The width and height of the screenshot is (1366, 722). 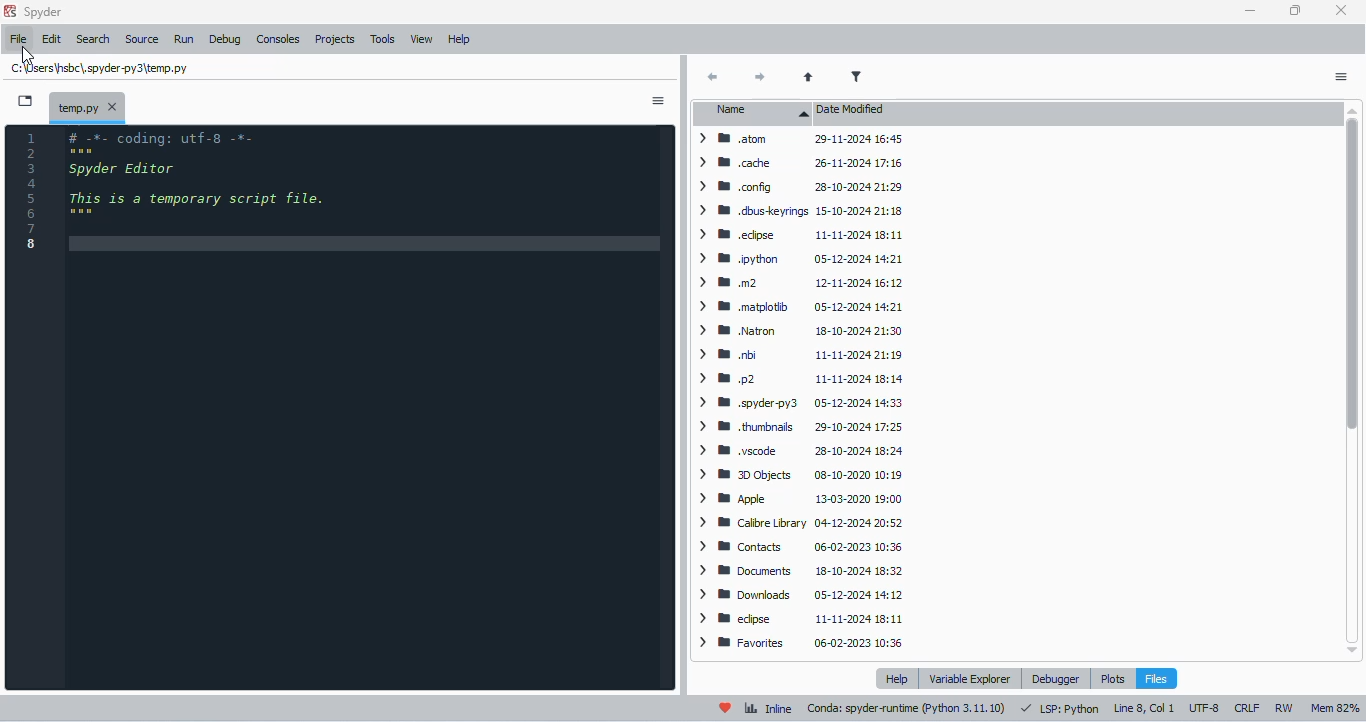 What do you see at coordinates (855, 75) in the screenshot?
I see `filter` at bounding box center [855, 75].